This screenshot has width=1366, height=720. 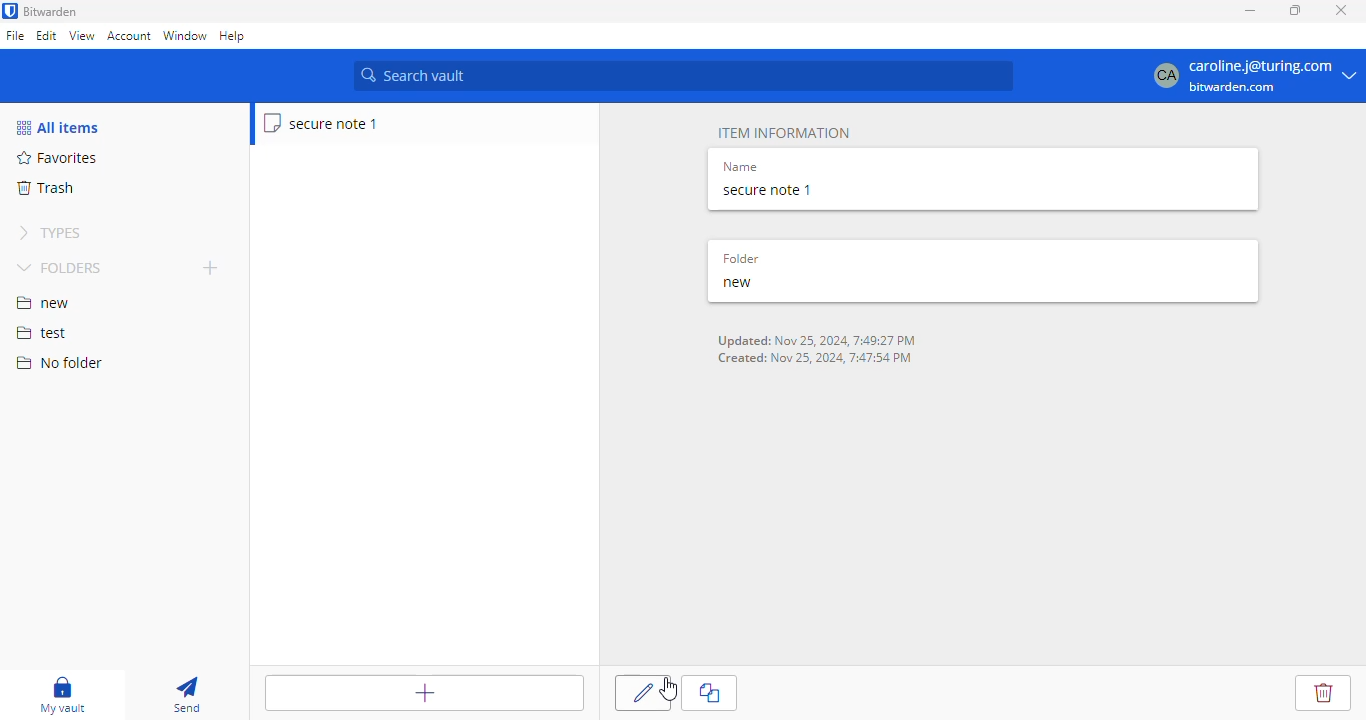 I want to click on add item, so click(x=425, y=693).